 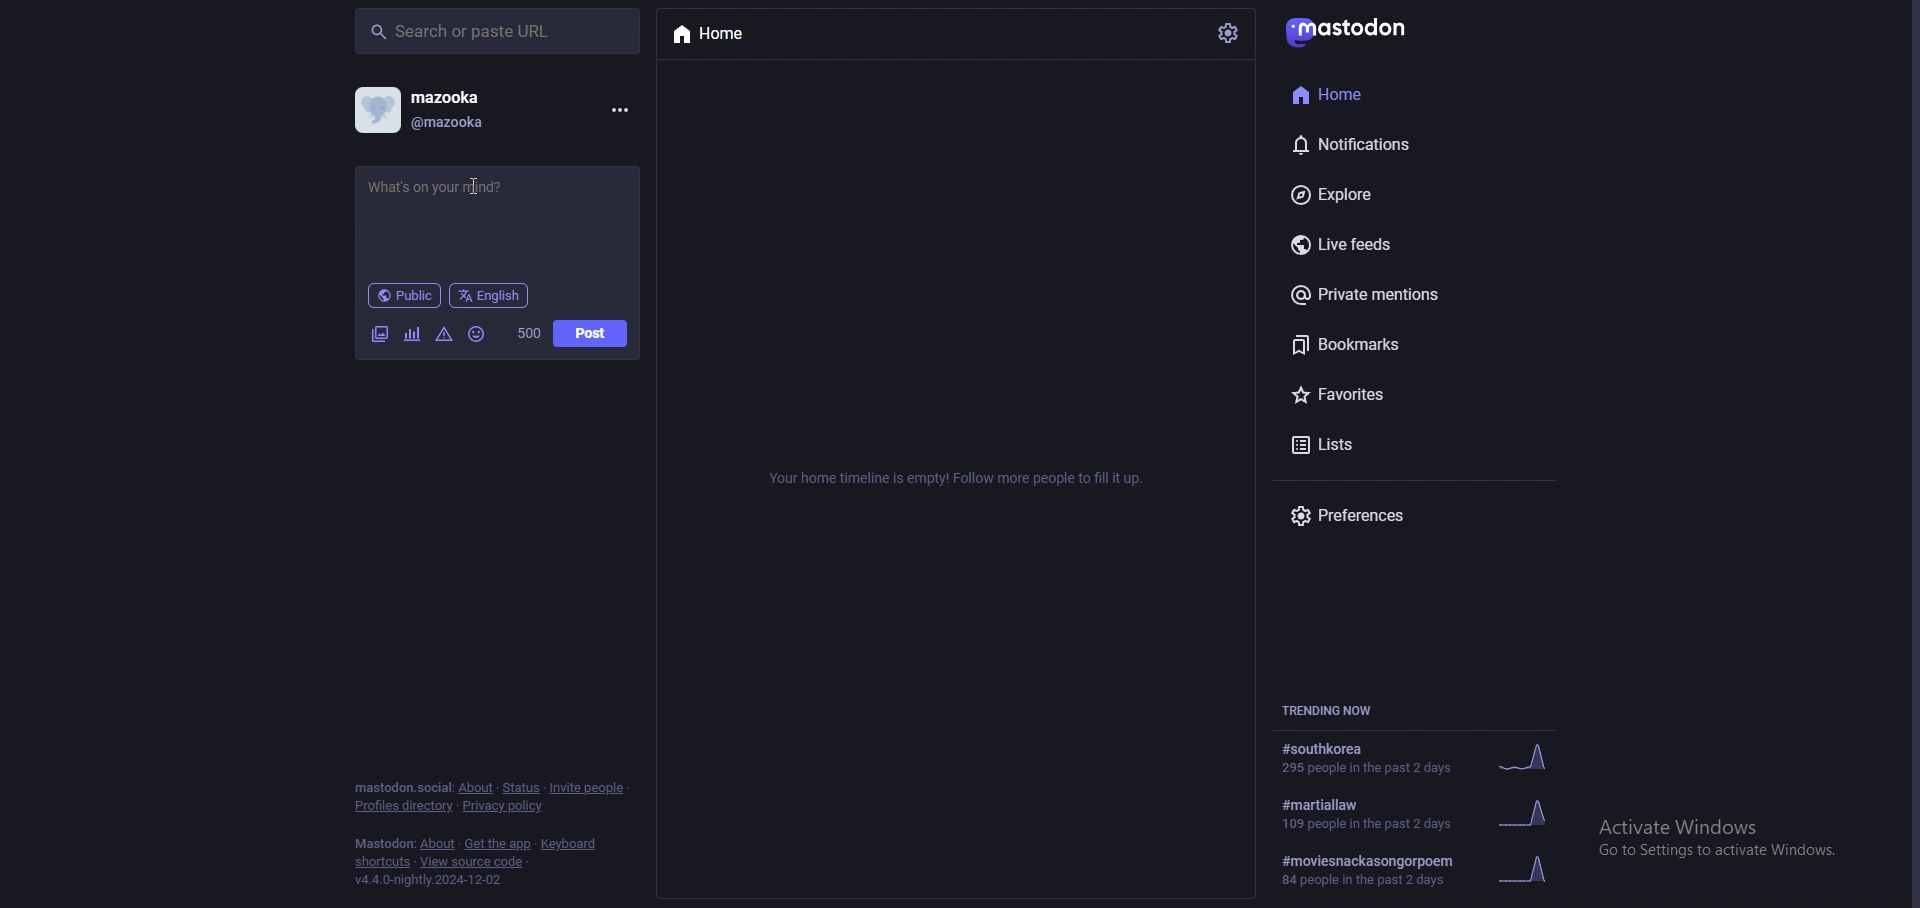 I want to click on bookmarks, so click(x=1378, y=347).